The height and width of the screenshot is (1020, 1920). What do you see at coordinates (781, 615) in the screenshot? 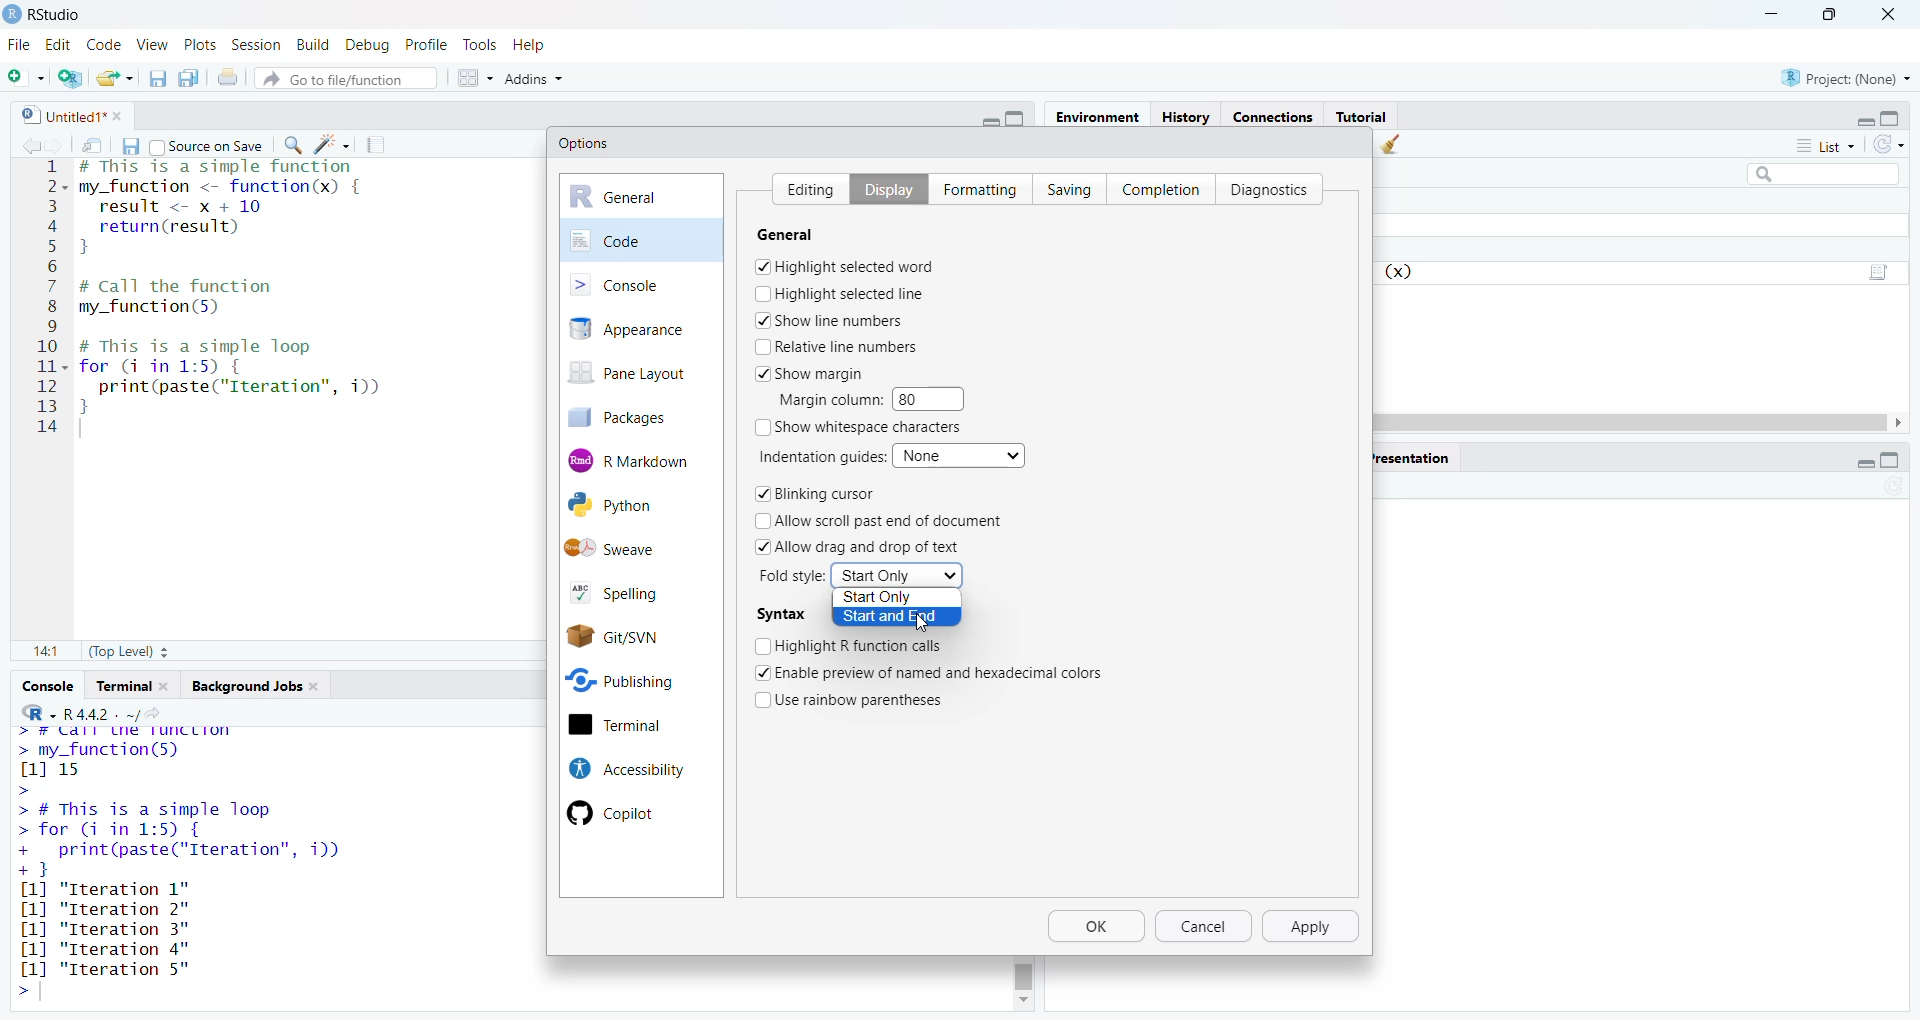
I see `syntax` at bounding box center [781, 615].